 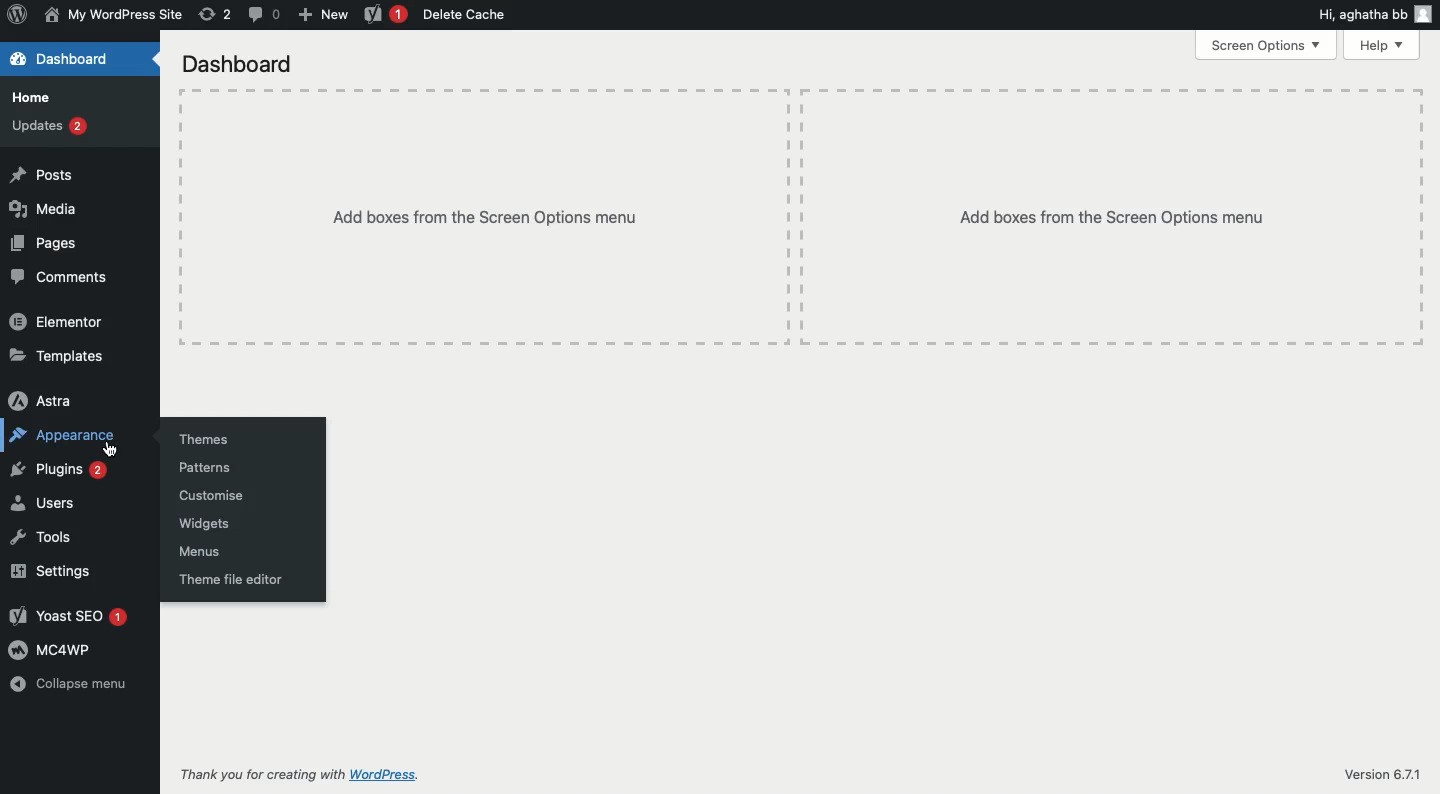 I want to click on Comment, so click(x=261, y=13).